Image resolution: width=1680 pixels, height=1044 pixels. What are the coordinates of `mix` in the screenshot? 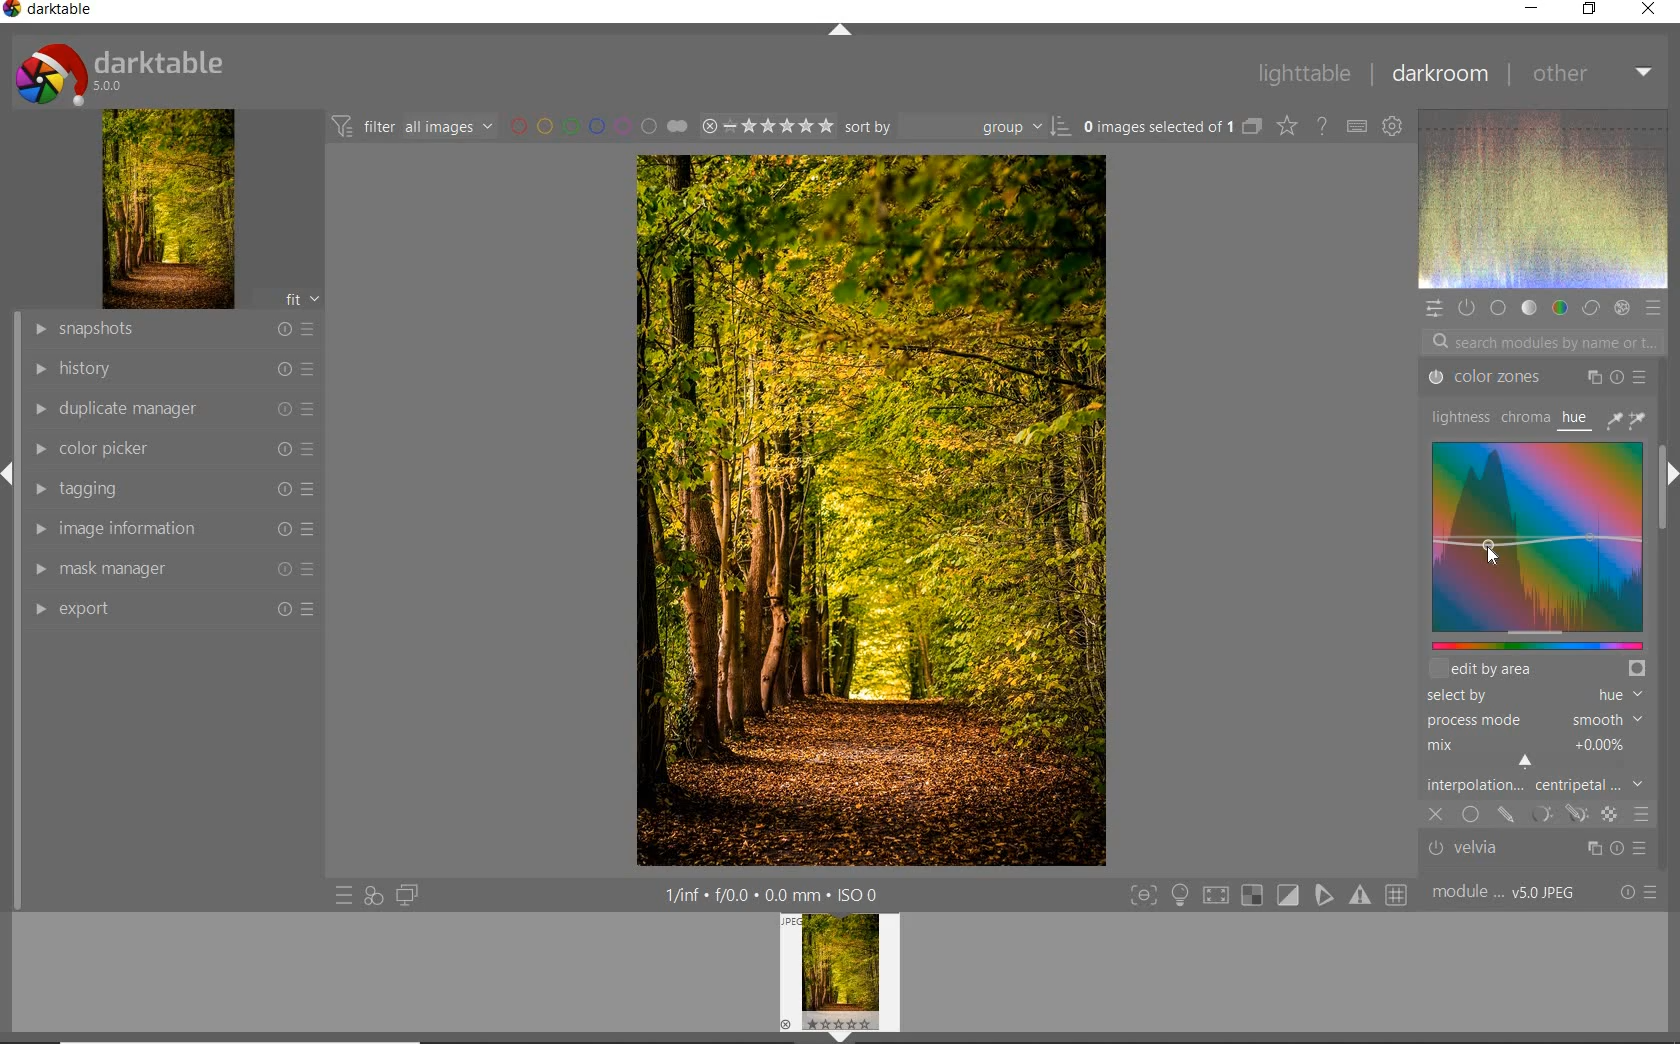 It's located at (1540, 754).